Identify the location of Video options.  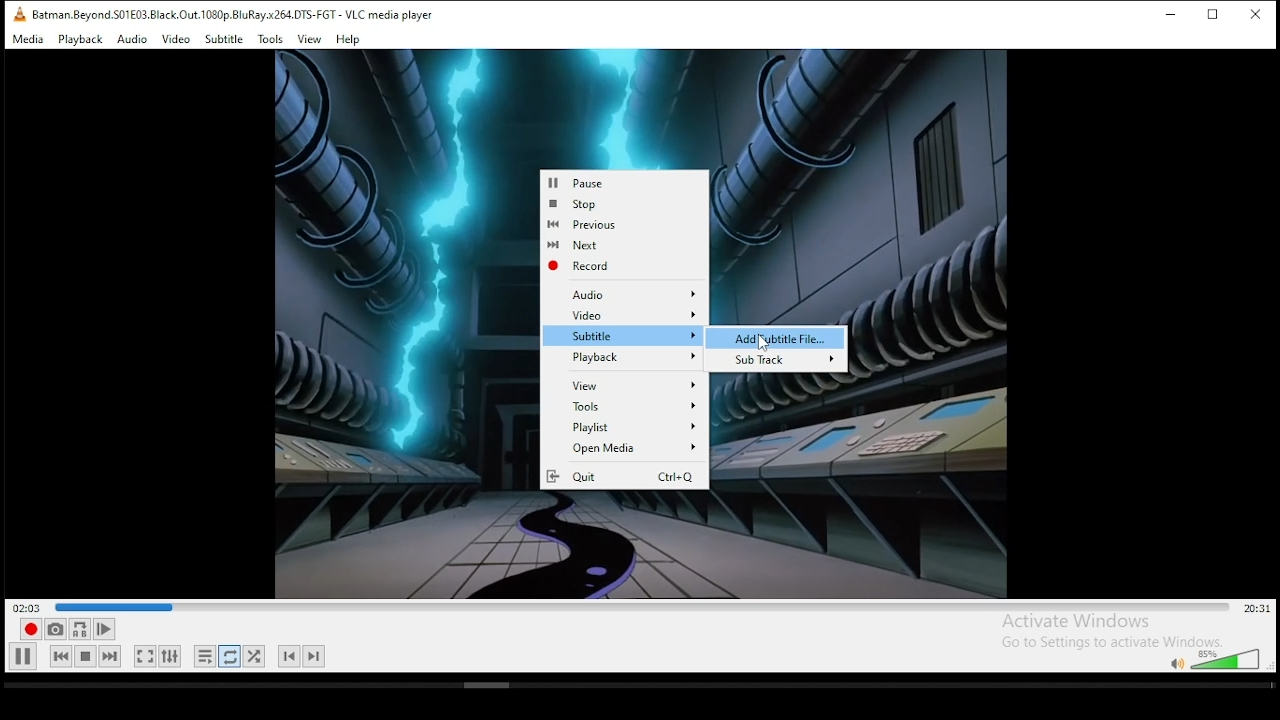
(625, 315).